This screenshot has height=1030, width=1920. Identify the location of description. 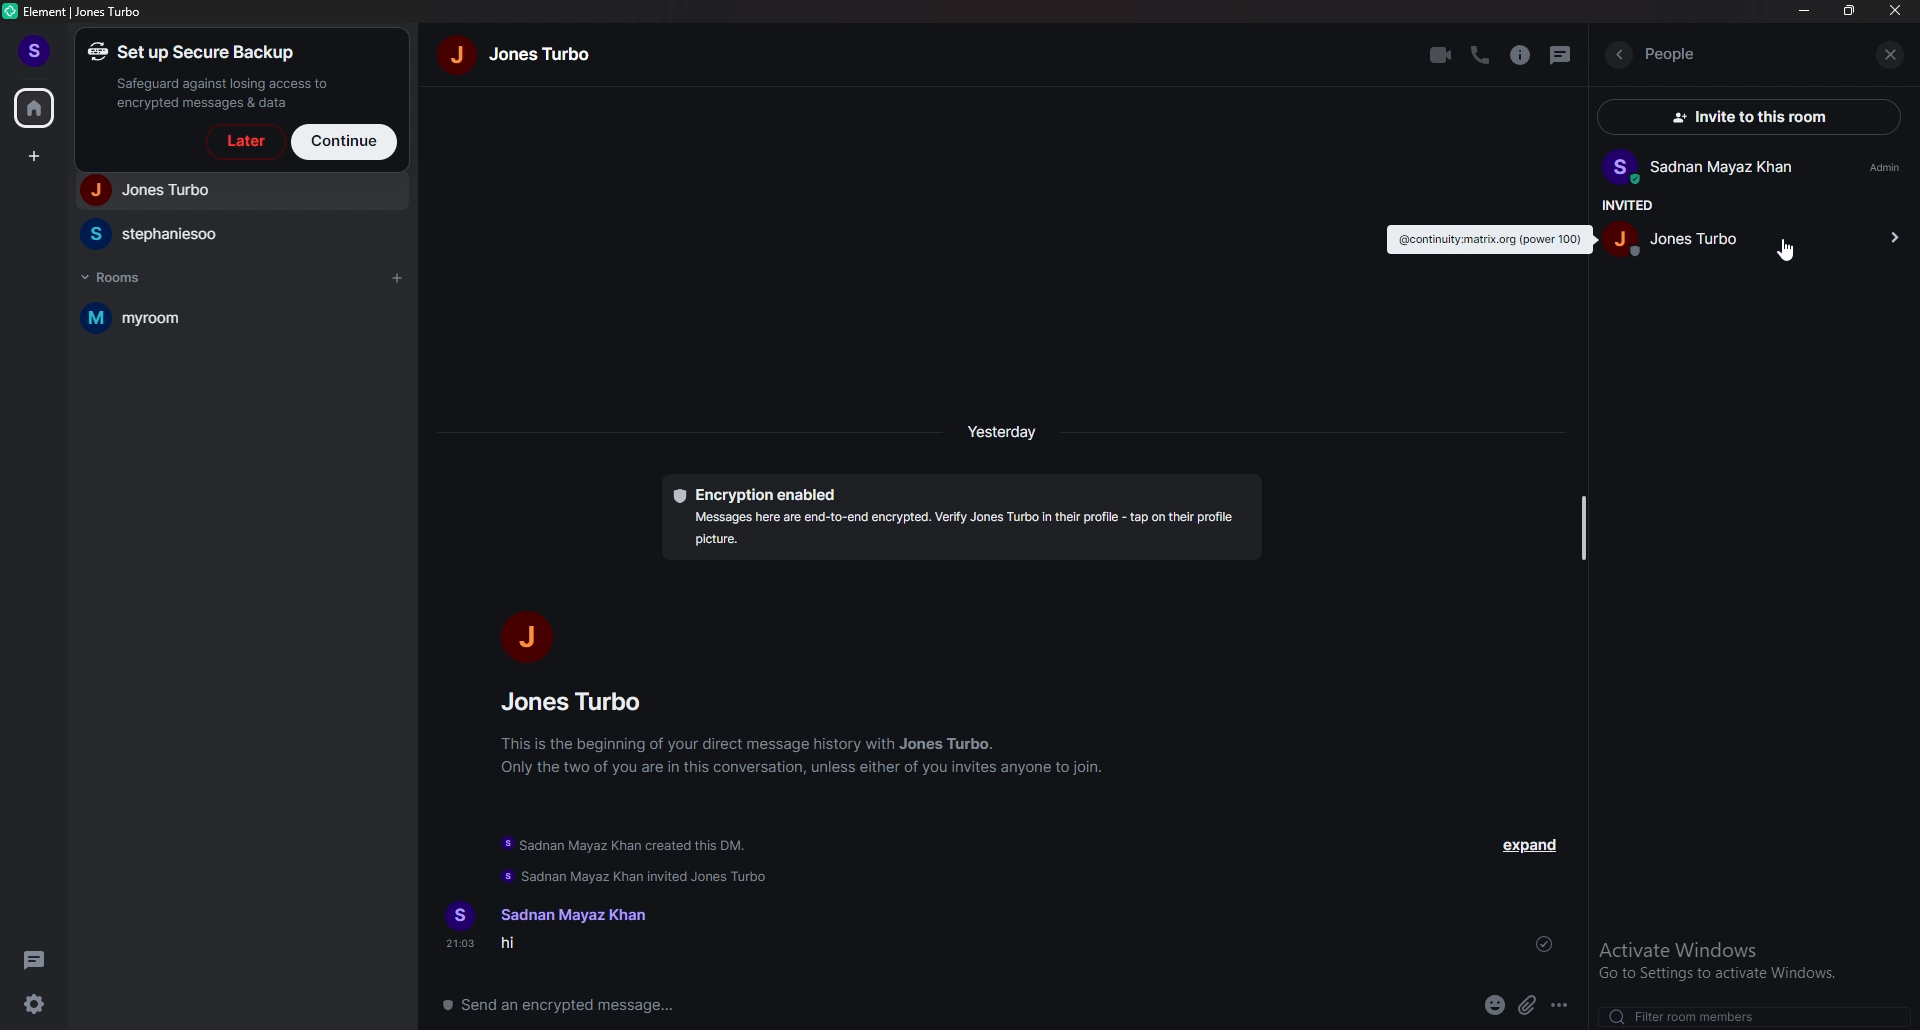
(1490, 240).